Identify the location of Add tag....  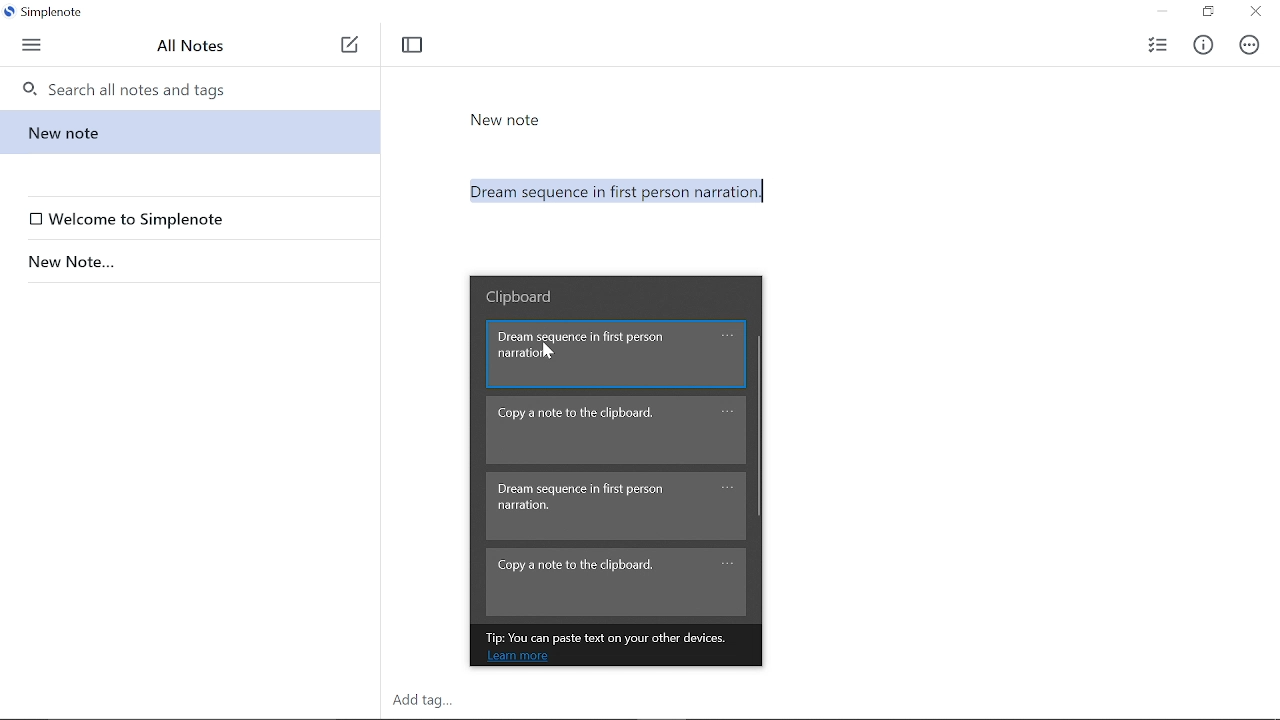
(436, 701).